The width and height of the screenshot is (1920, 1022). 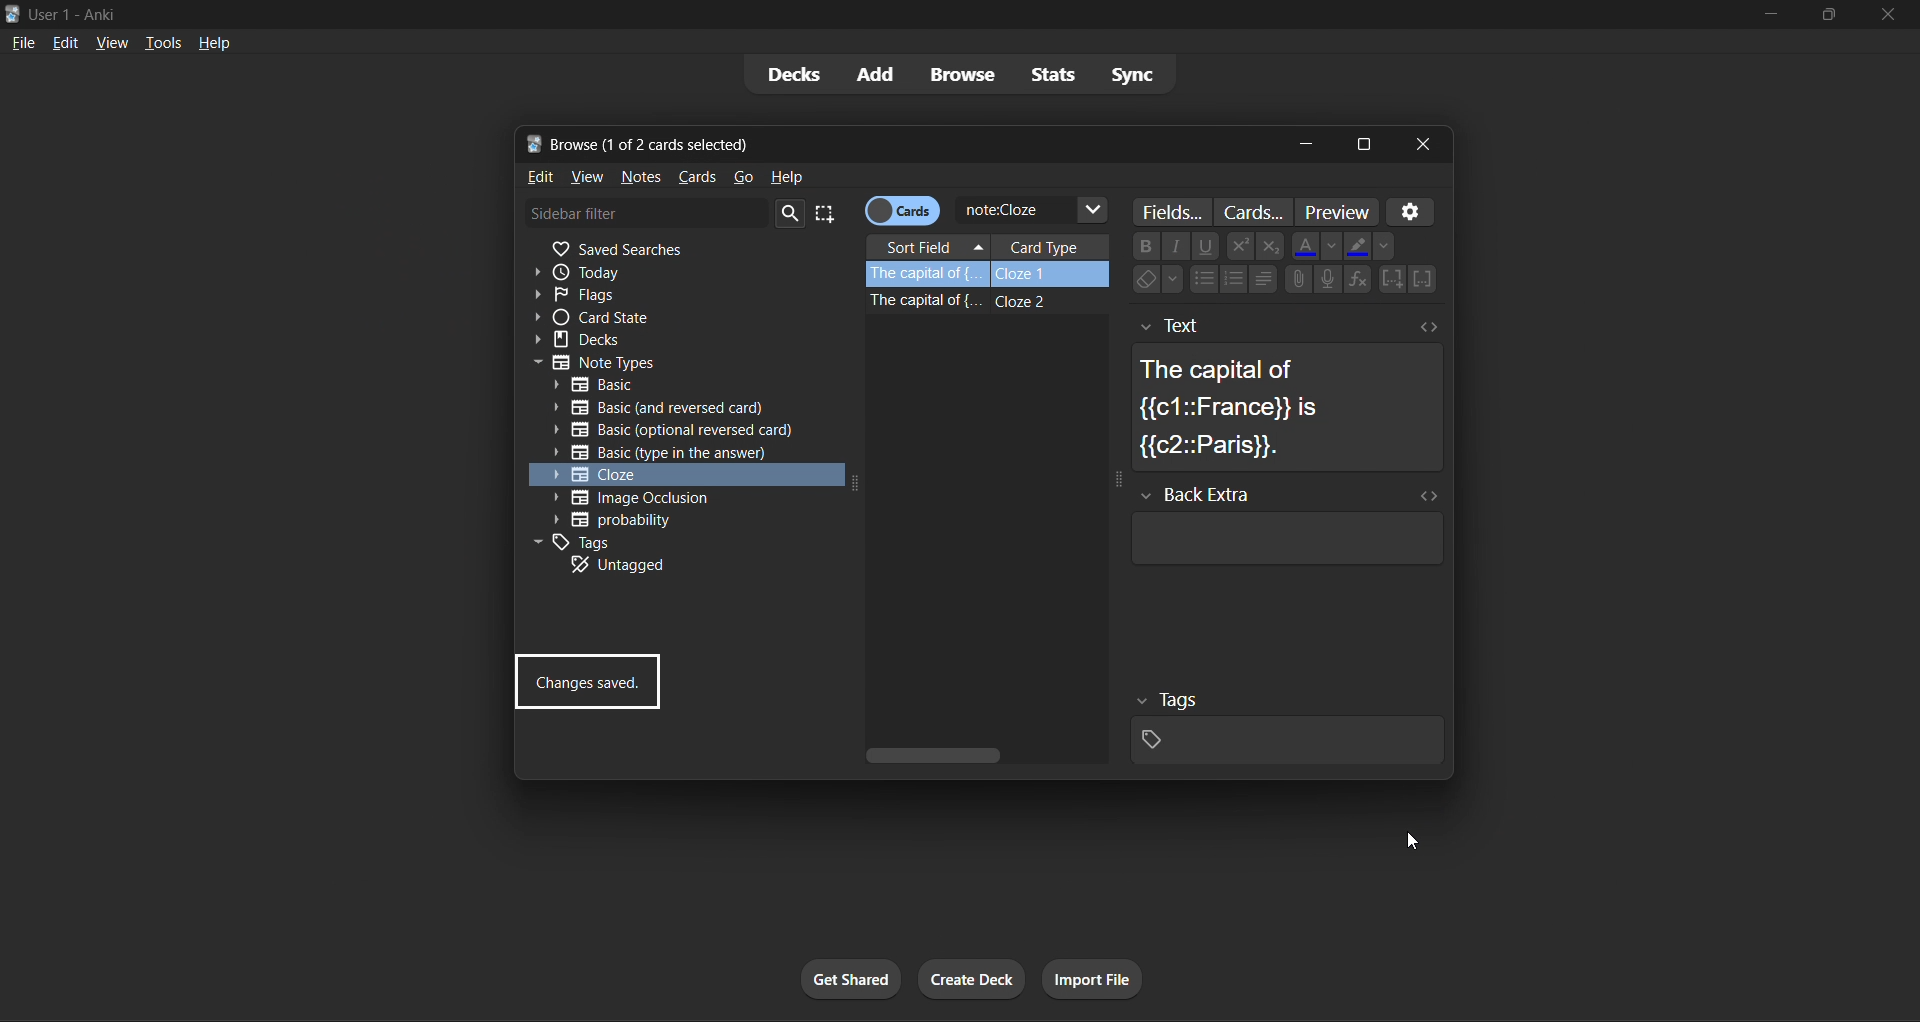 What do you see at coordinates (748, 179) in the screenshot?
I see `go` at bounding box center [748, 179].